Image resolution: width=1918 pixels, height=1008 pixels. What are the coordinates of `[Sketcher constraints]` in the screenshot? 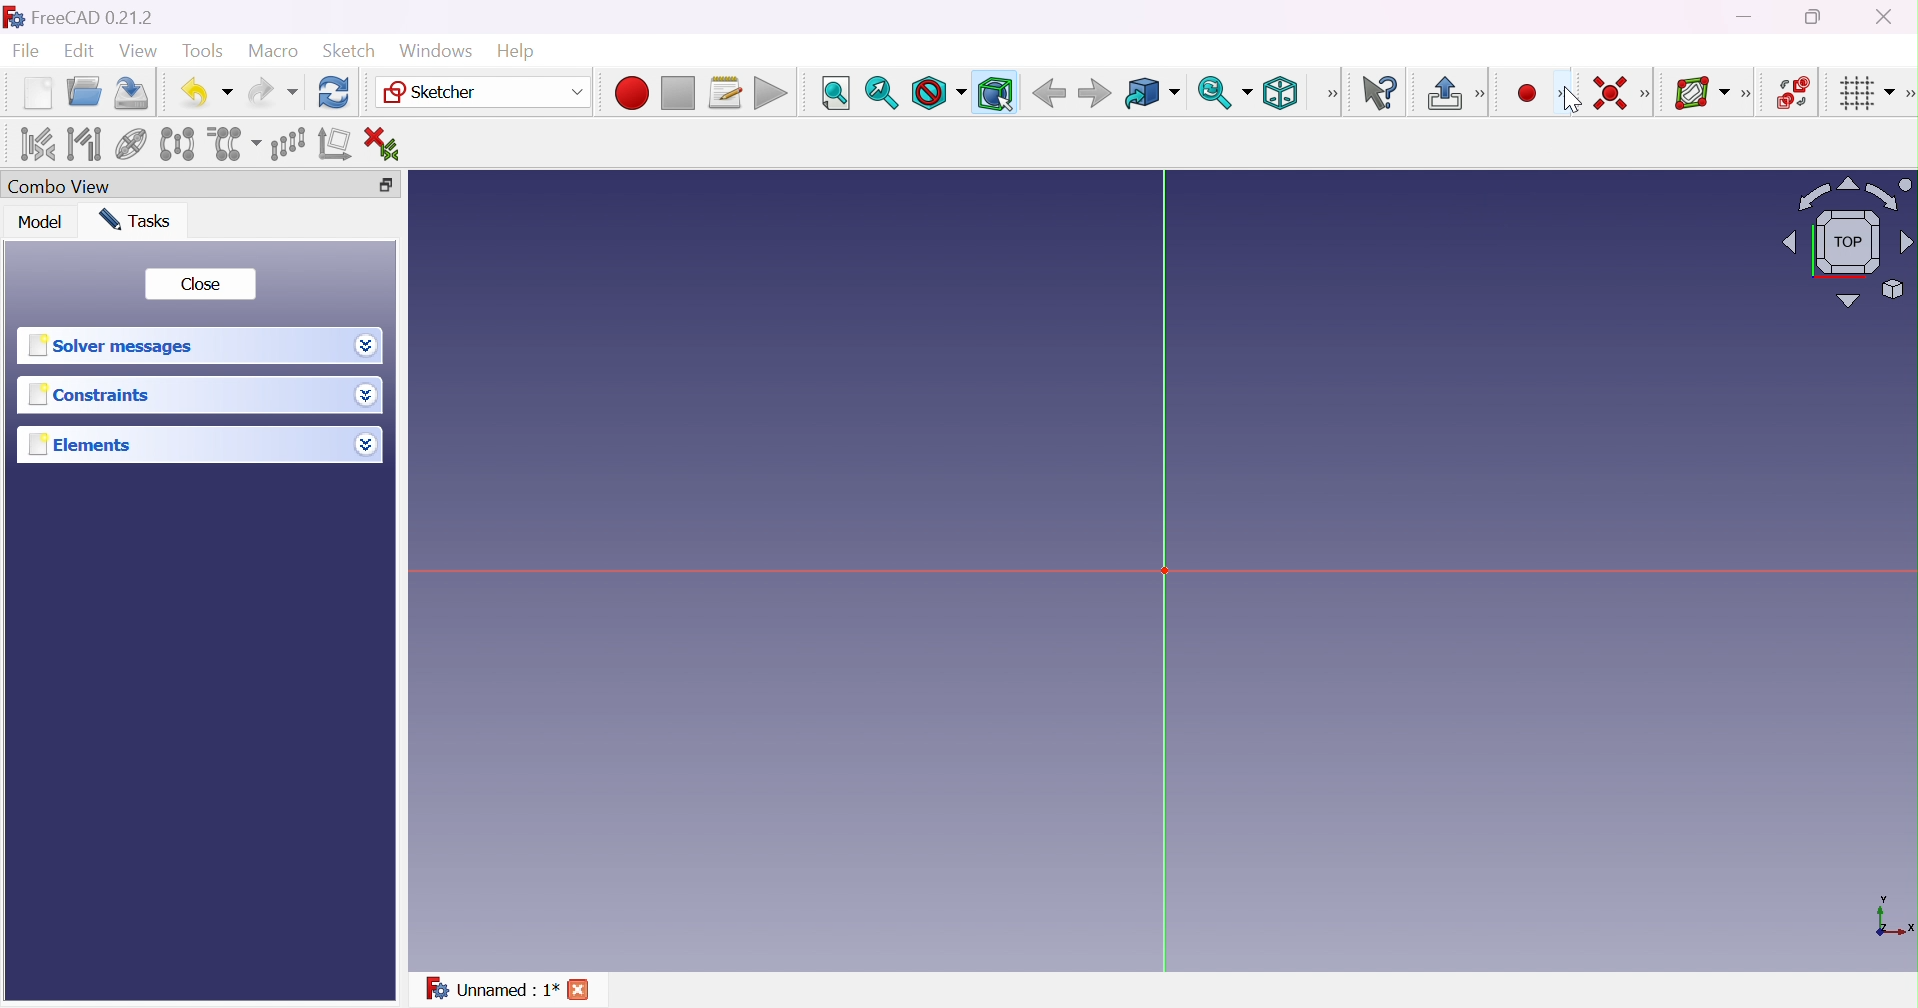 It's located at (1649, 94).